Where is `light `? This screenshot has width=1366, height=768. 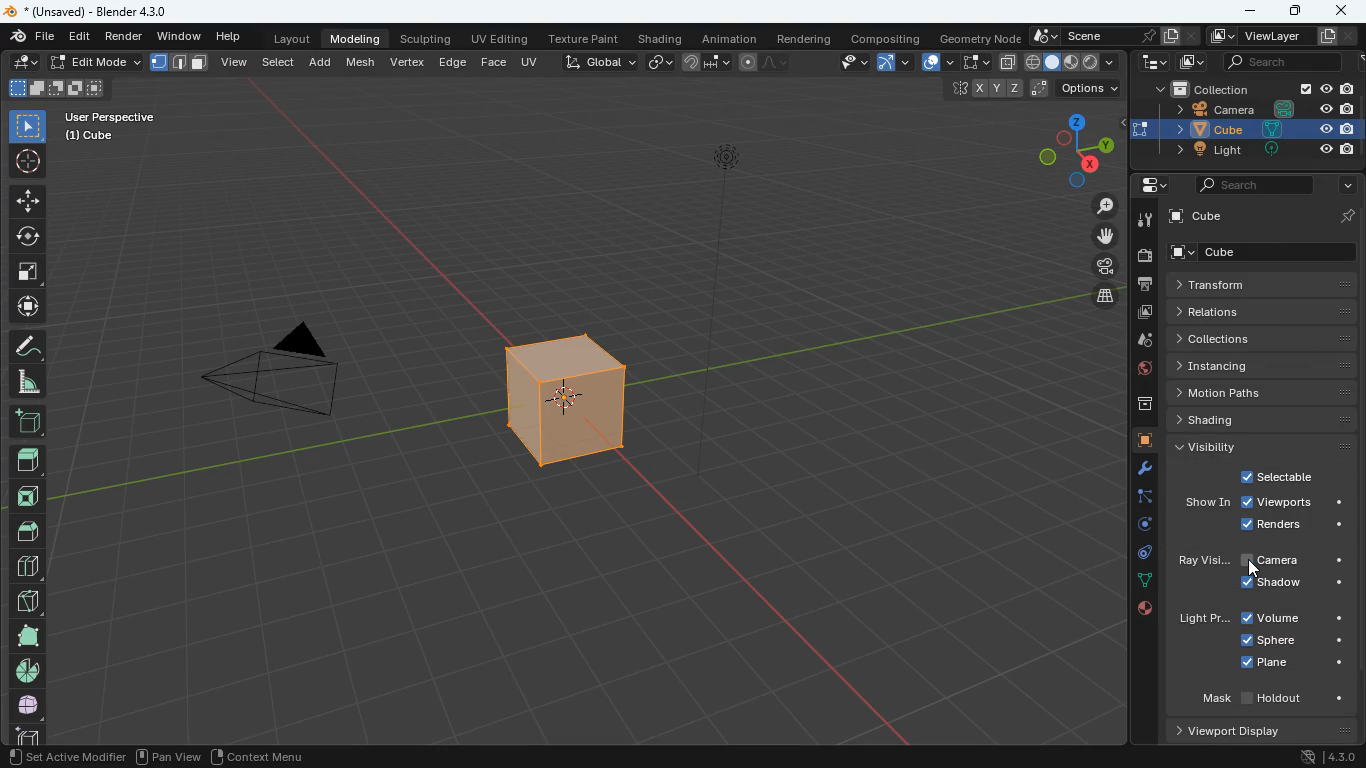 light  is located at coordinates (1200, 620).